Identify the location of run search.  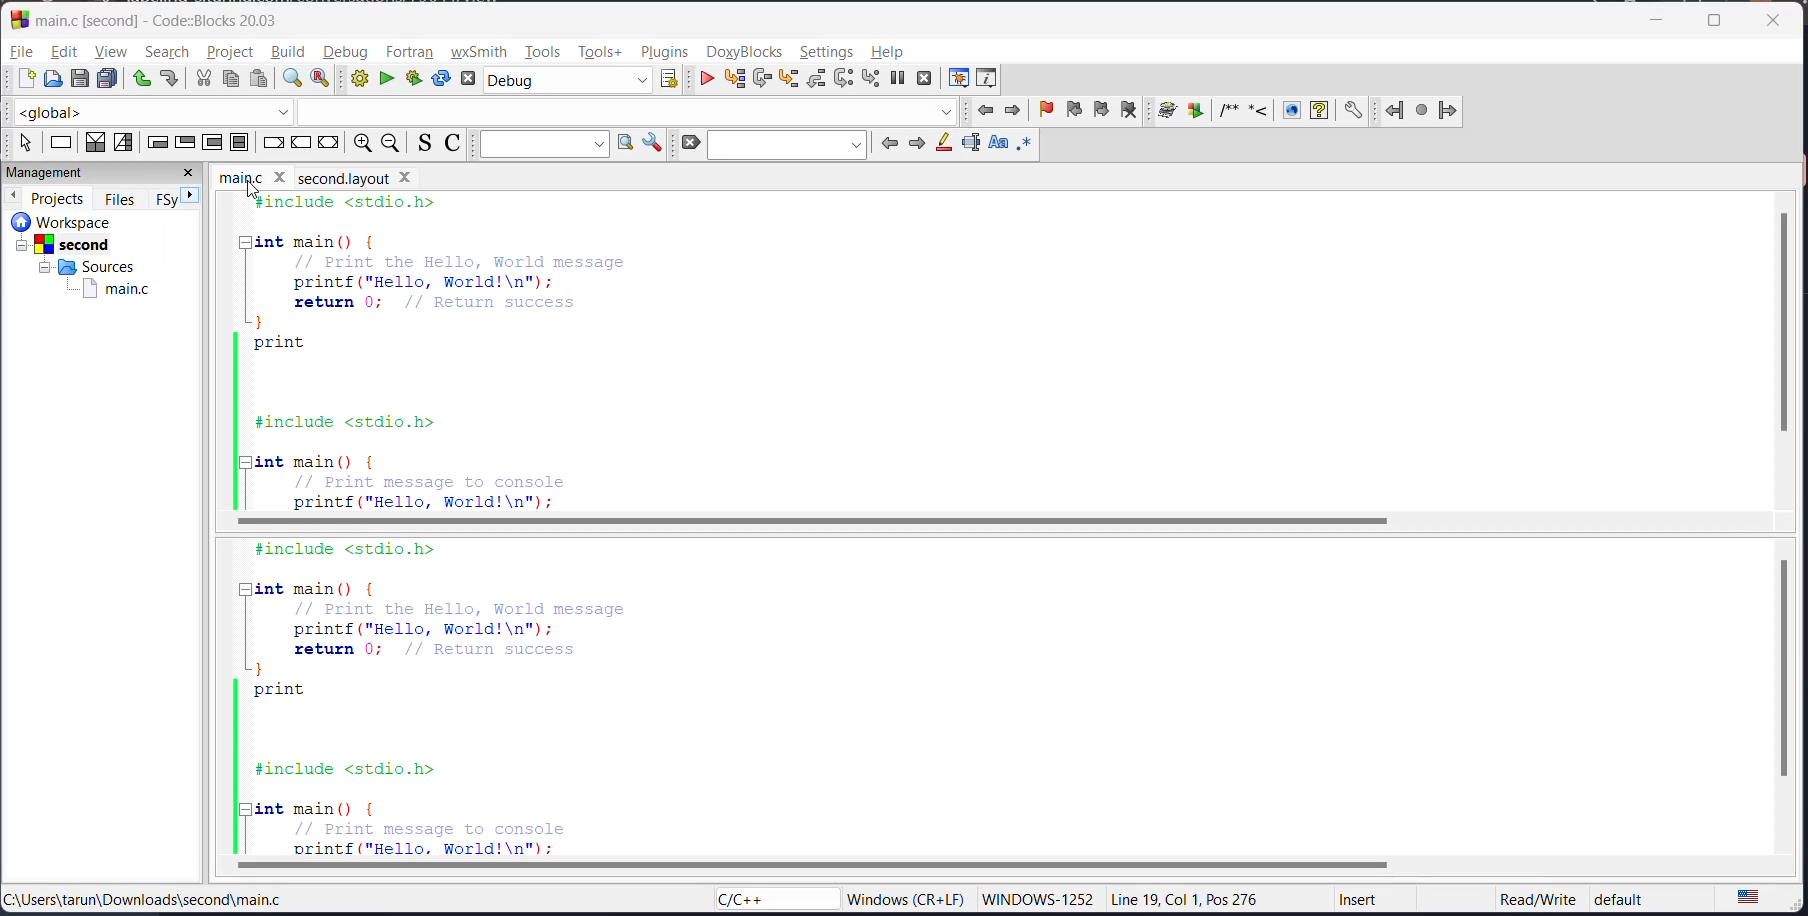
(626, 145).